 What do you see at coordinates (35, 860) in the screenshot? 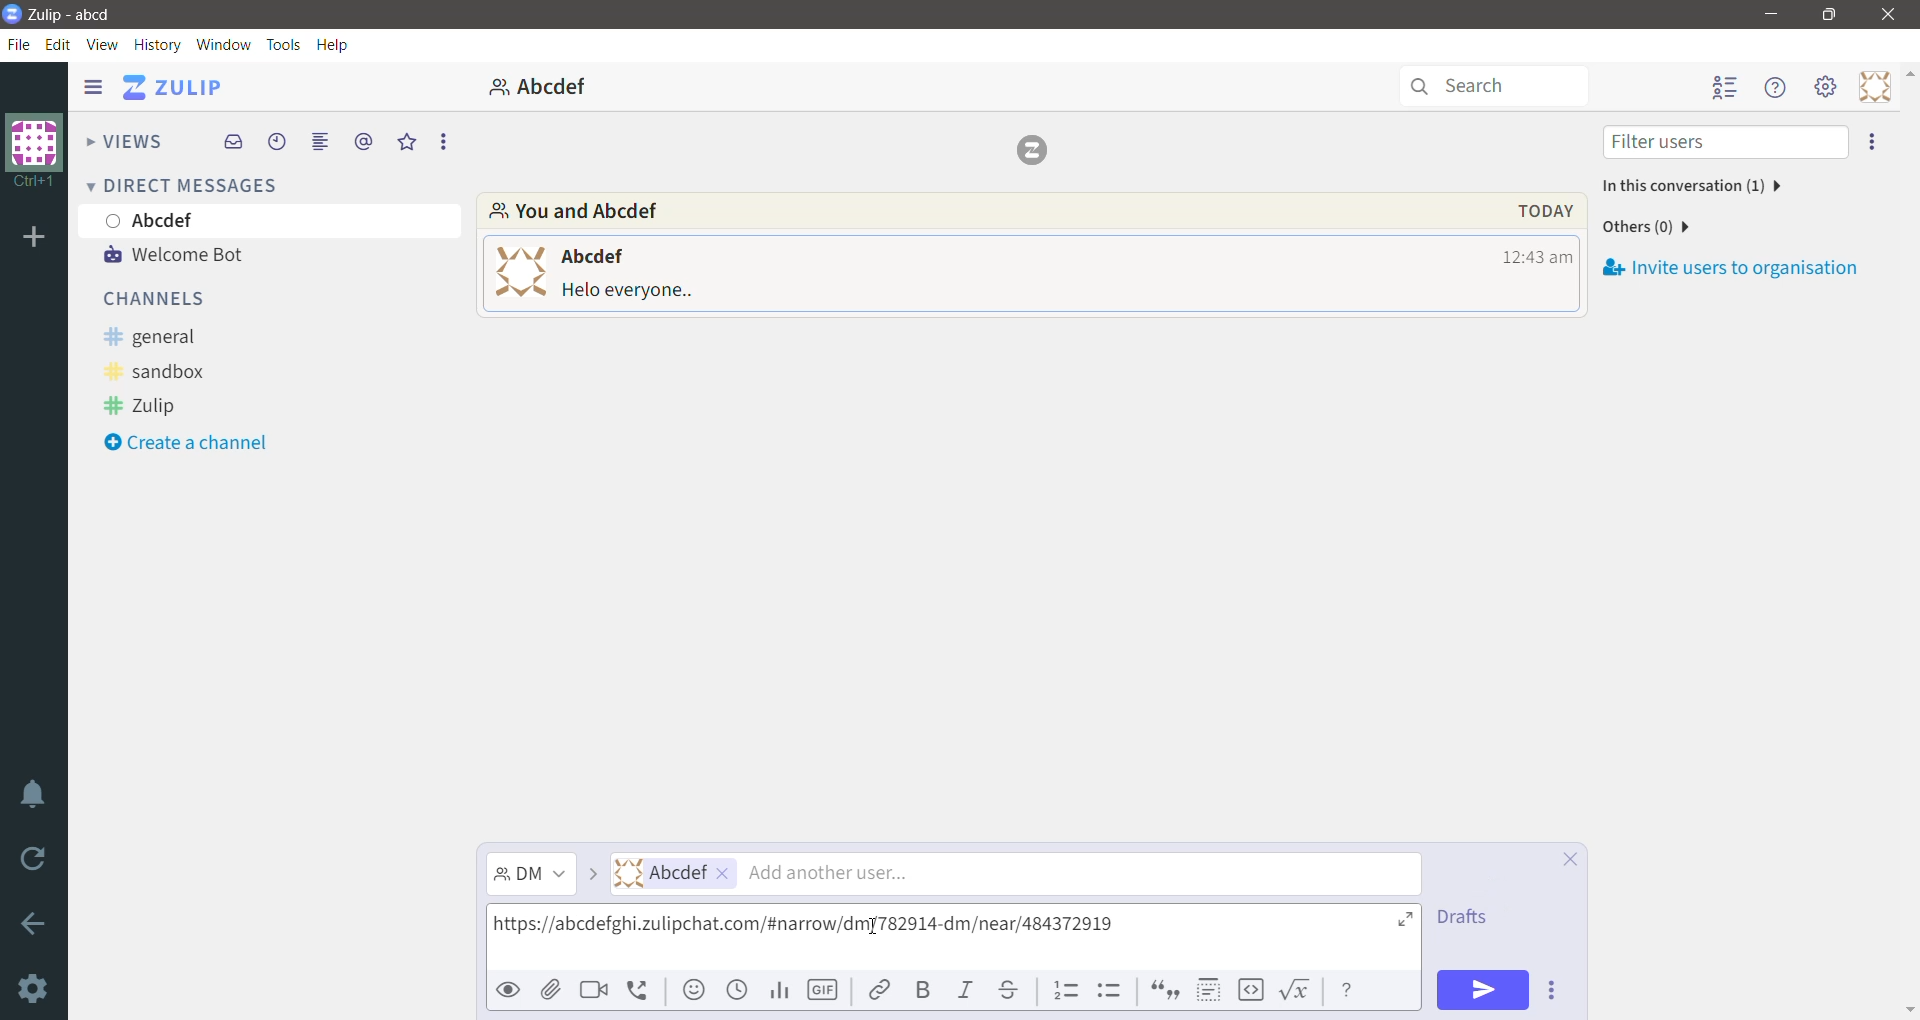
I see `Reload` at bounding box center [35, 860].